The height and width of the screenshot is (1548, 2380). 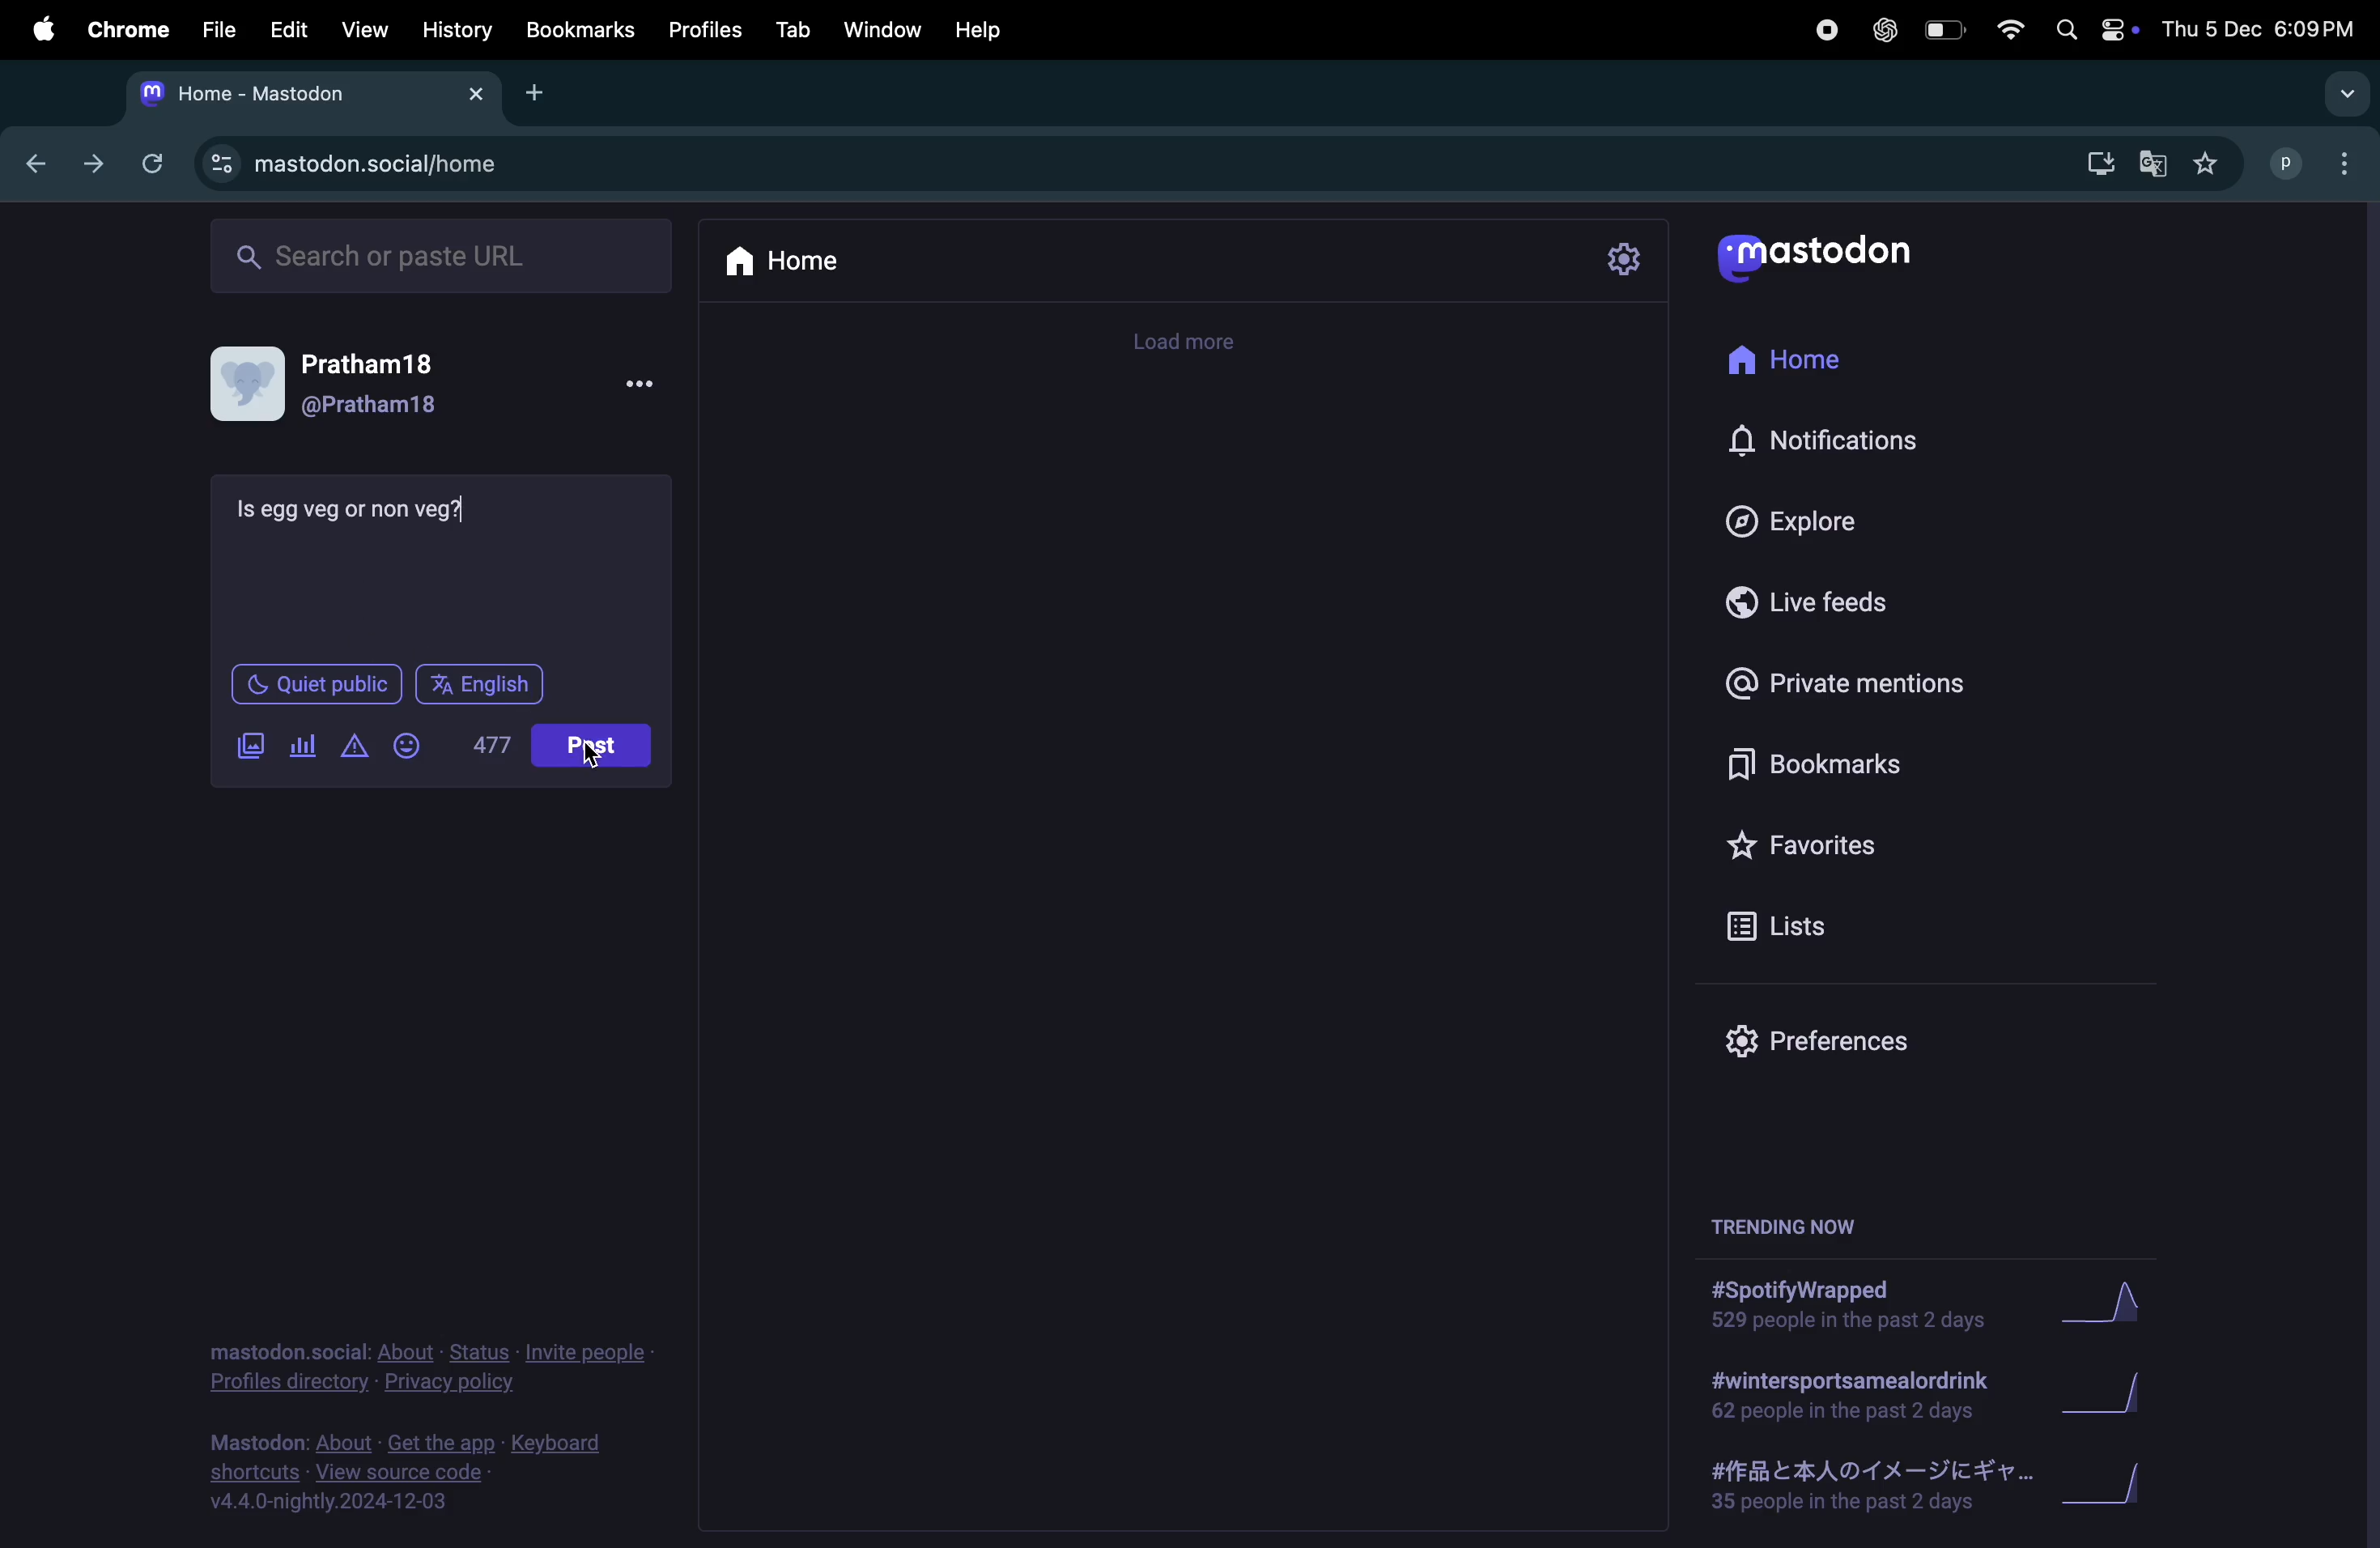 I want to click on date and time, so click(x=2263, y=28).